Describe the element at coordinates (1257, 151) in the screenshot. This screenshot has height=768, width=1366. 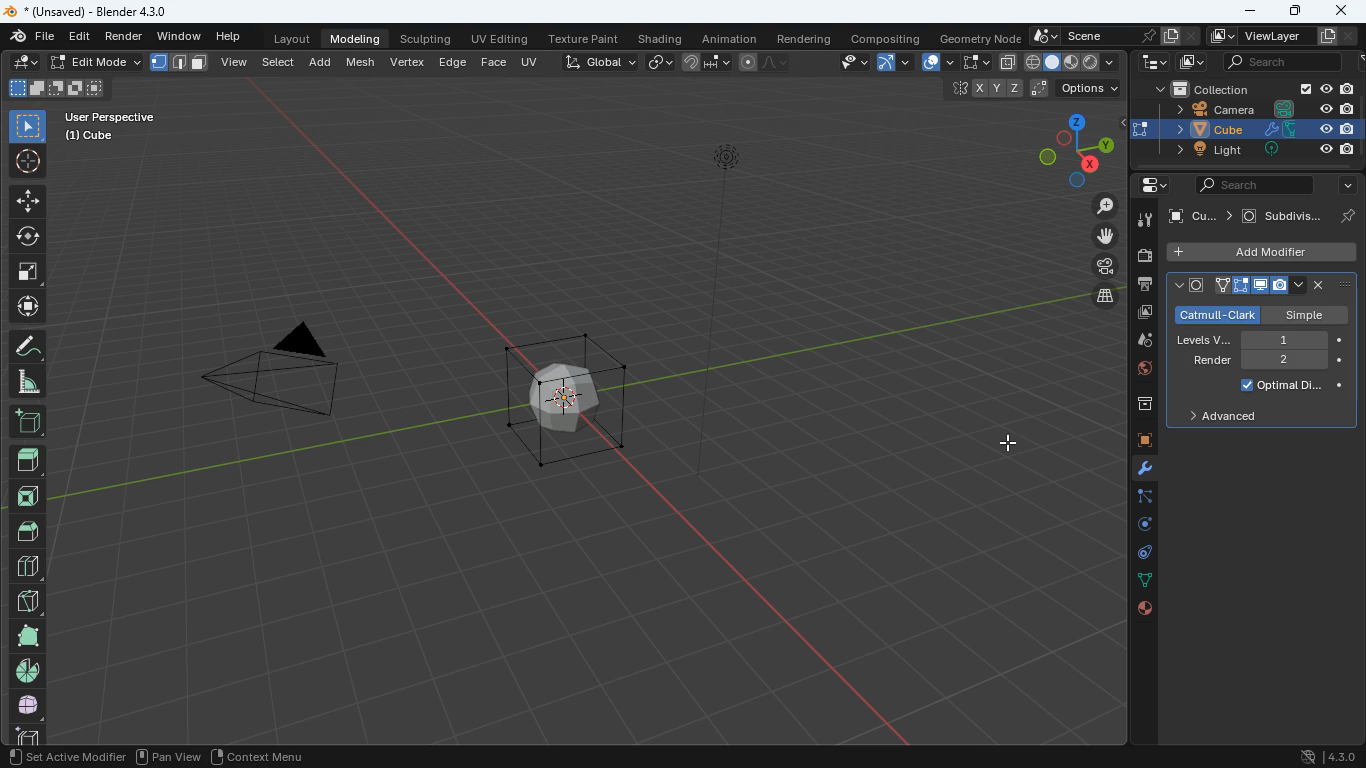
I see `light` at that location.